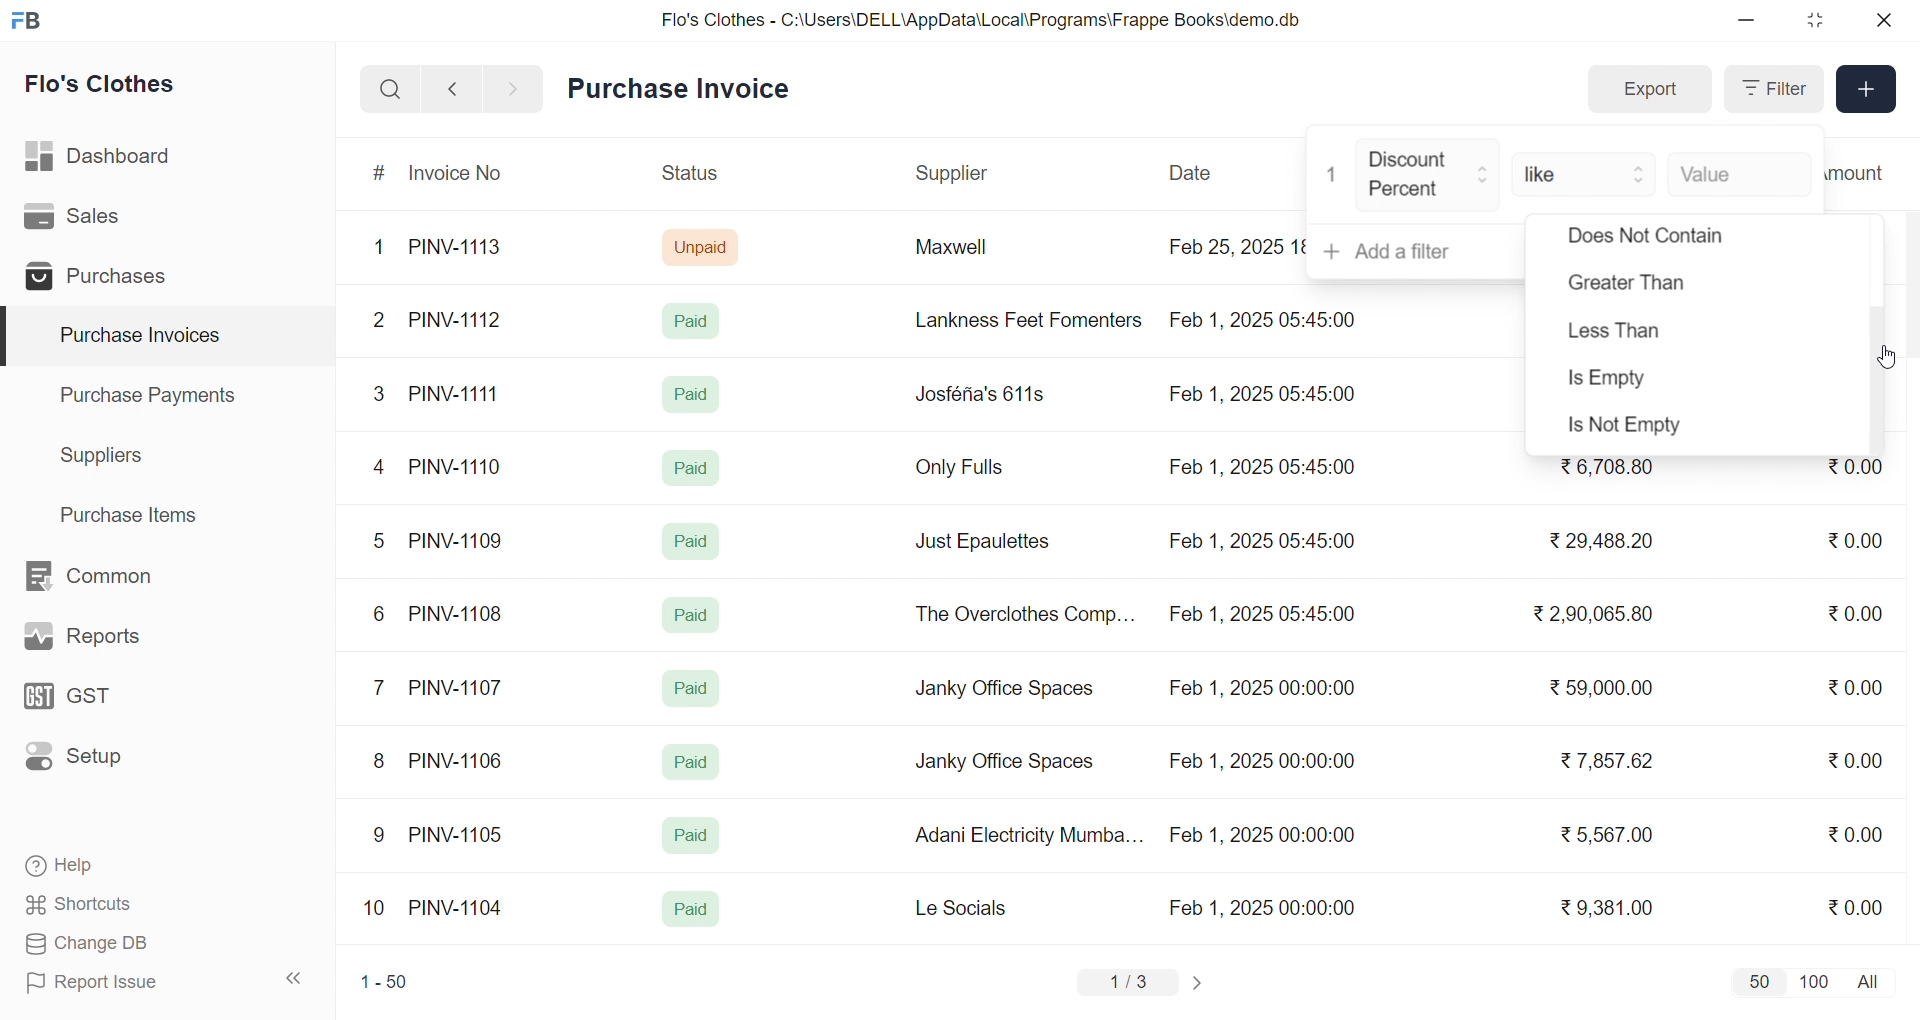 This screenshot has width=1920, height=1020. What do you see at coordinates (968, 472) in the screenshot?
I see `Only Fulls` at bounding box center [968, 472].